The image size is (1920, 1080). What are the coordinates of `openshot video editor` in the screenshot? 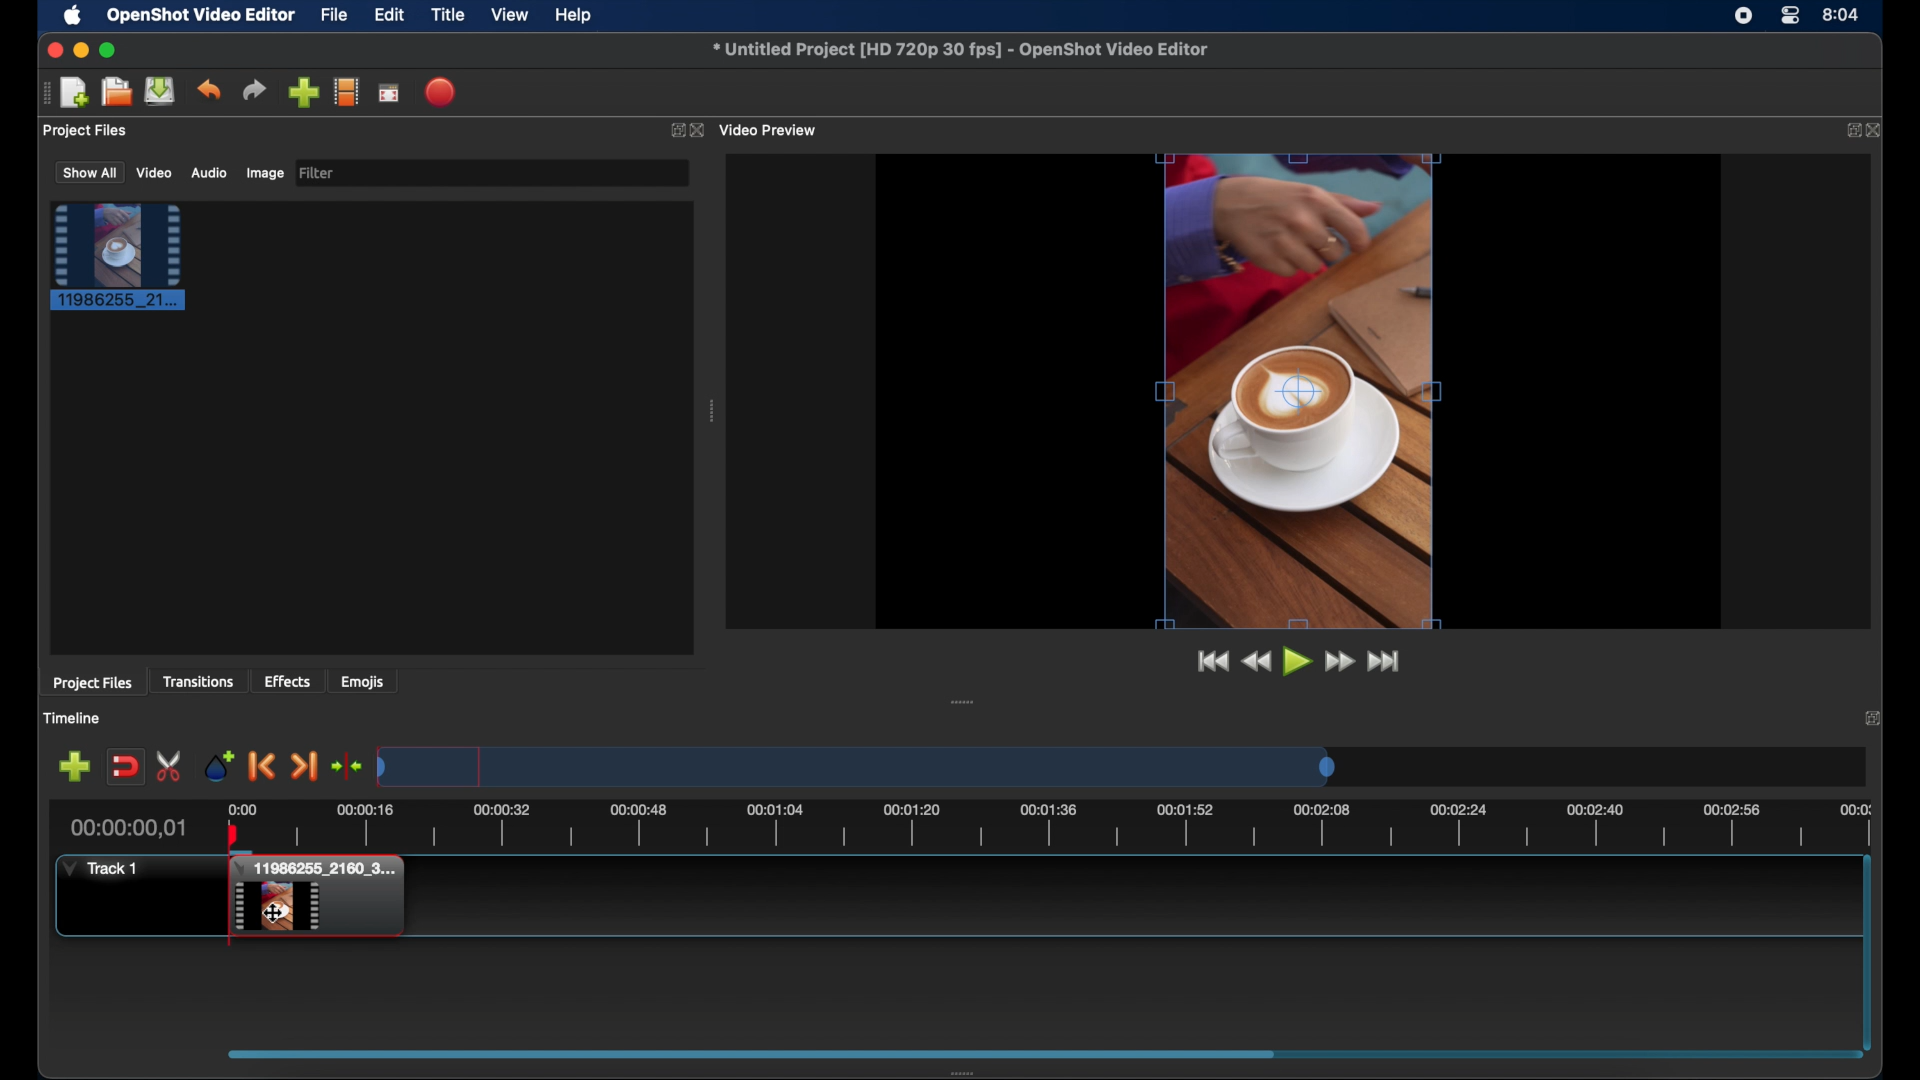 It's located at (202, 16).